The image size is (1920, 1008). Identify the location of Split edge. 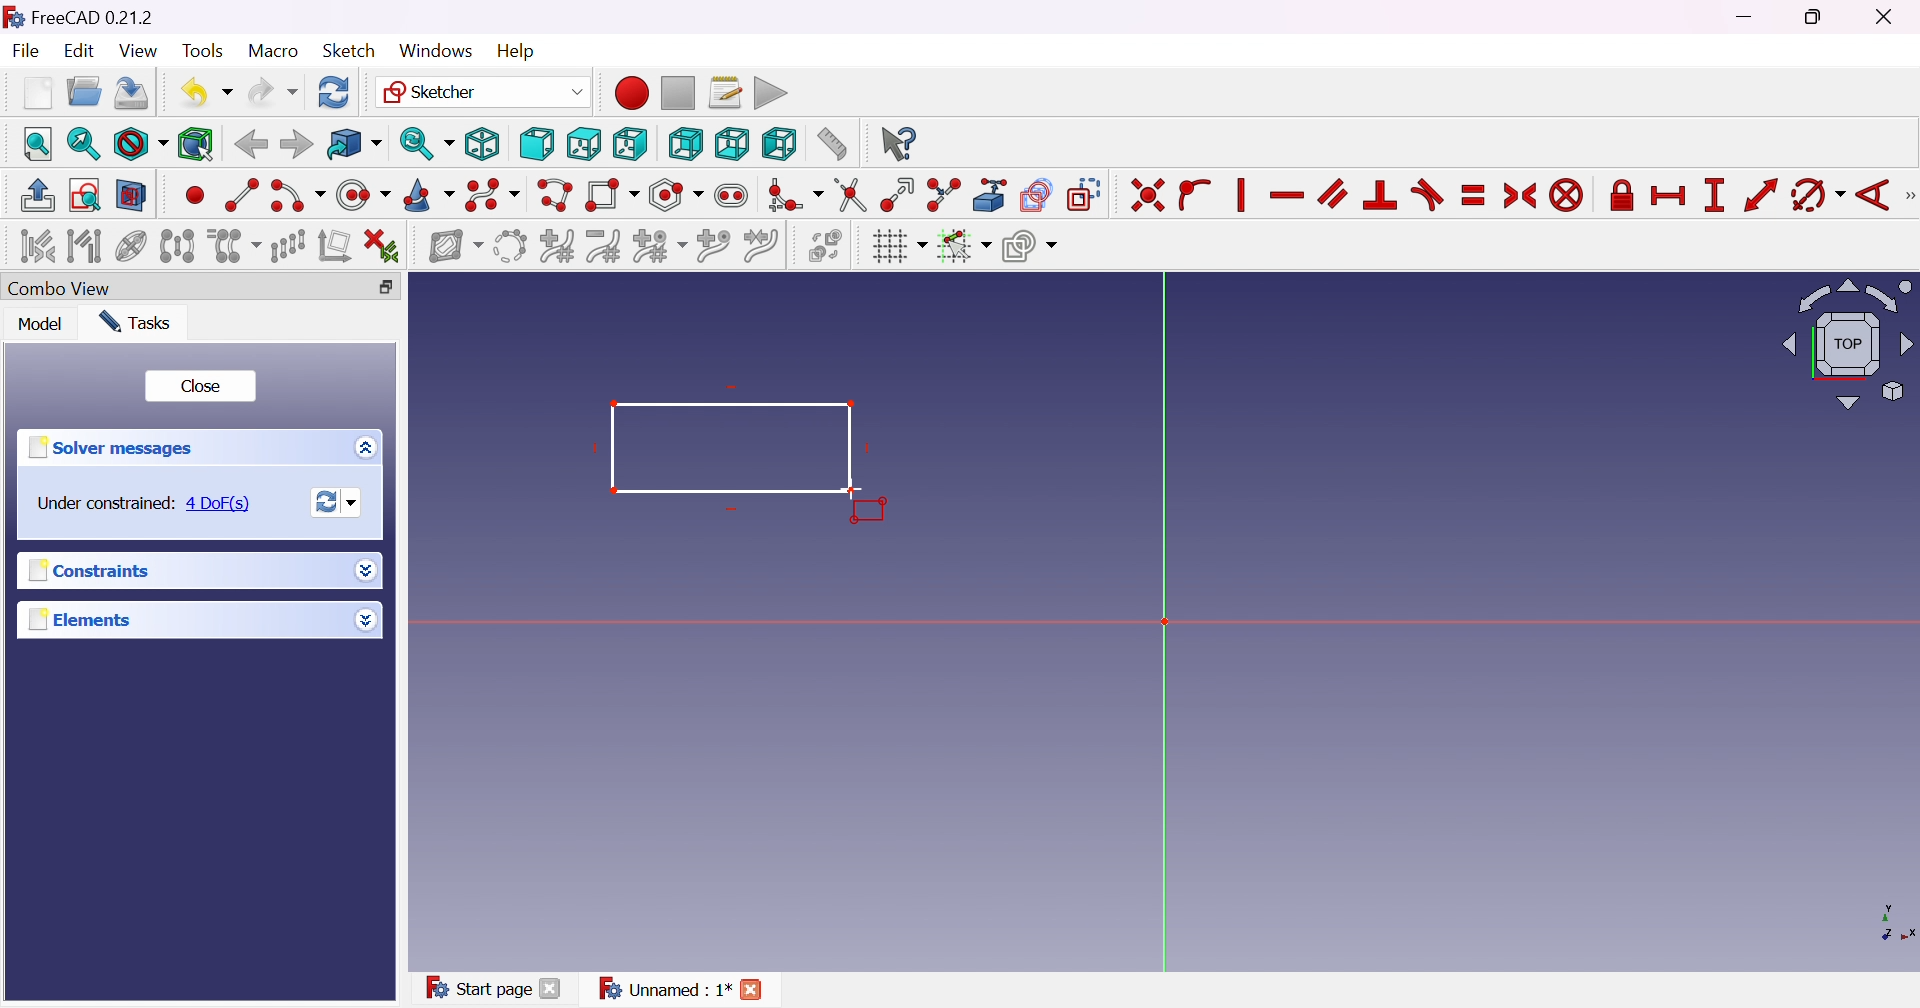
(942, 195).